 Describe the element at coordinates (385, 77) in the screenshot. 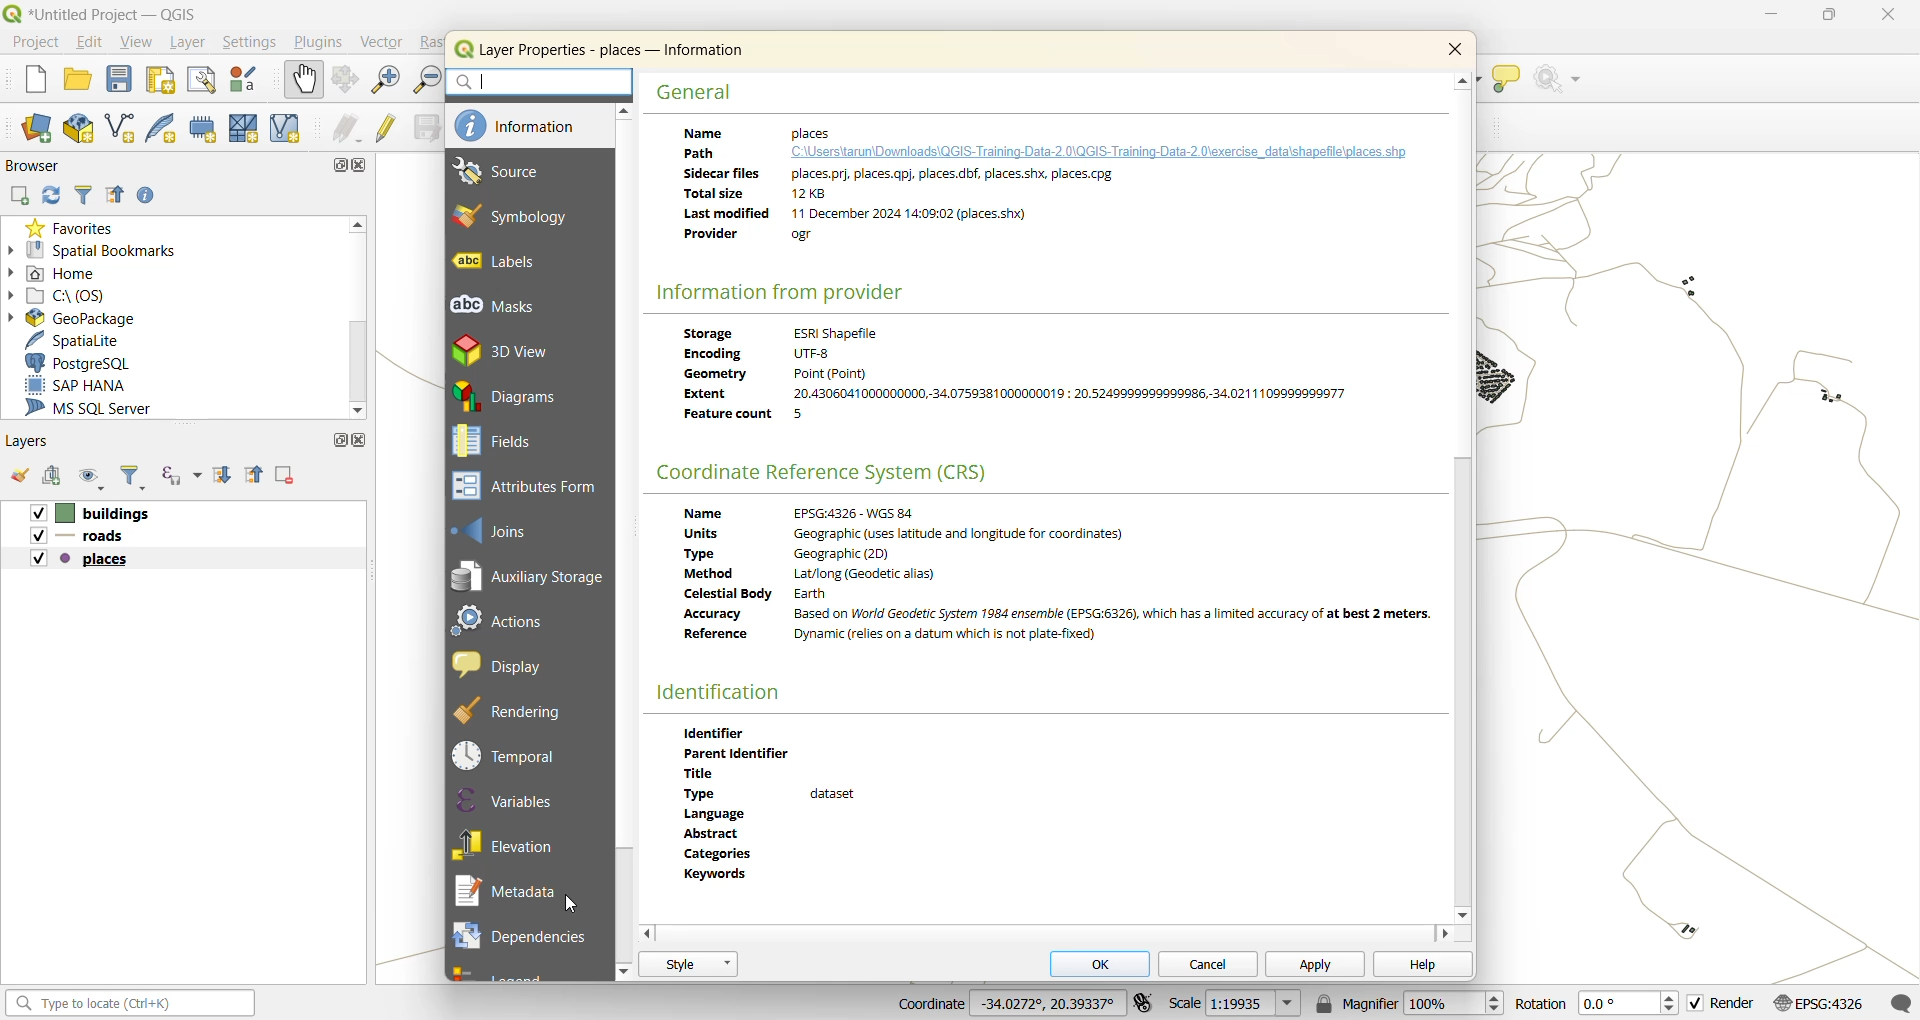

I see `zoom in` at that location.